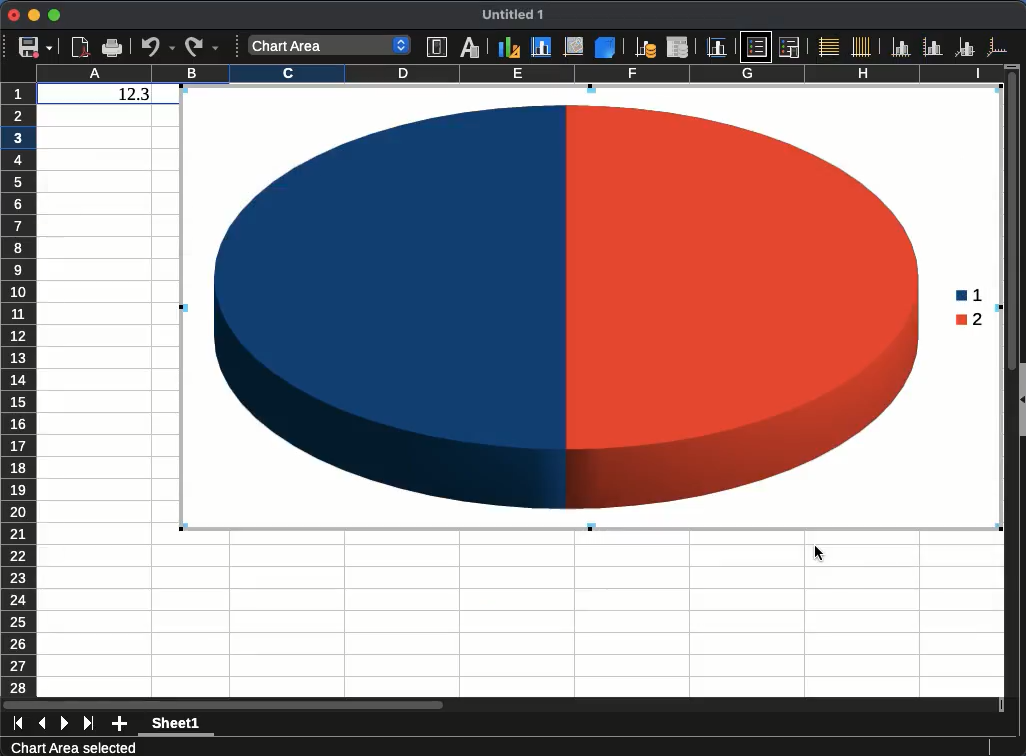  Describe the element at coordinates (42, 724) in the screenshot. I see `previous sheet` at that location.